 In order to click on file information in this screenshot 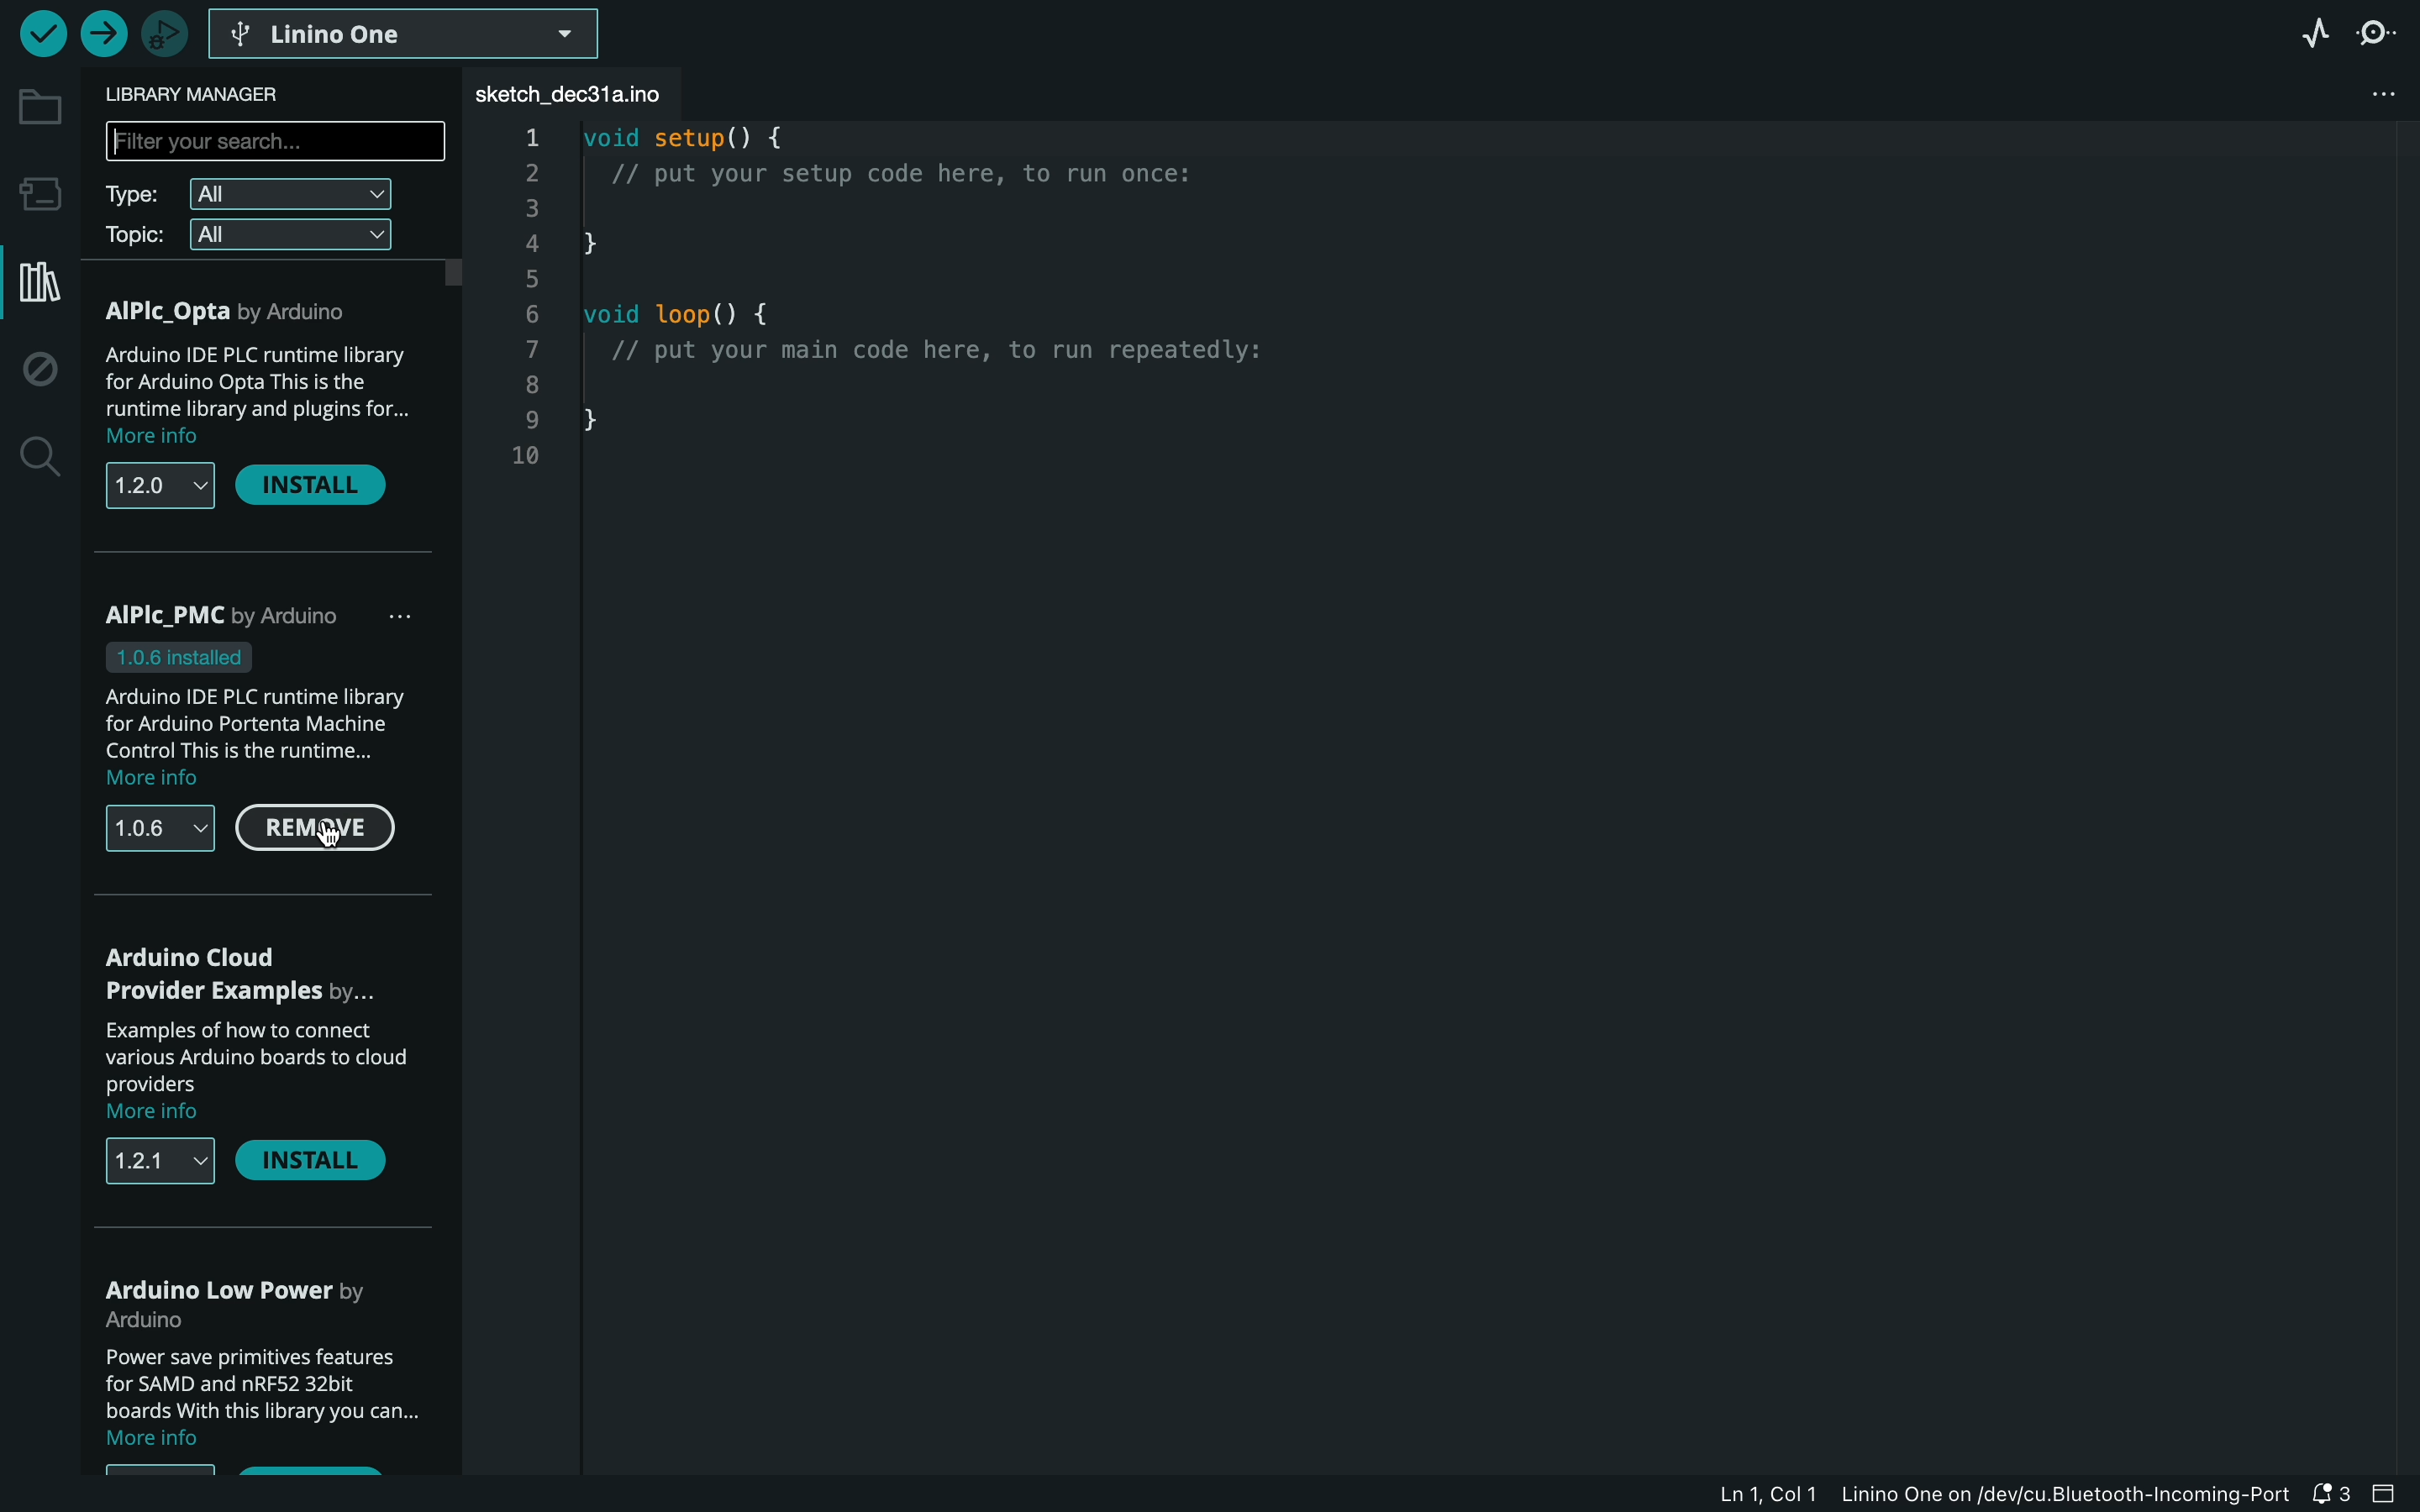, I will do `click(1908, 1496)`.